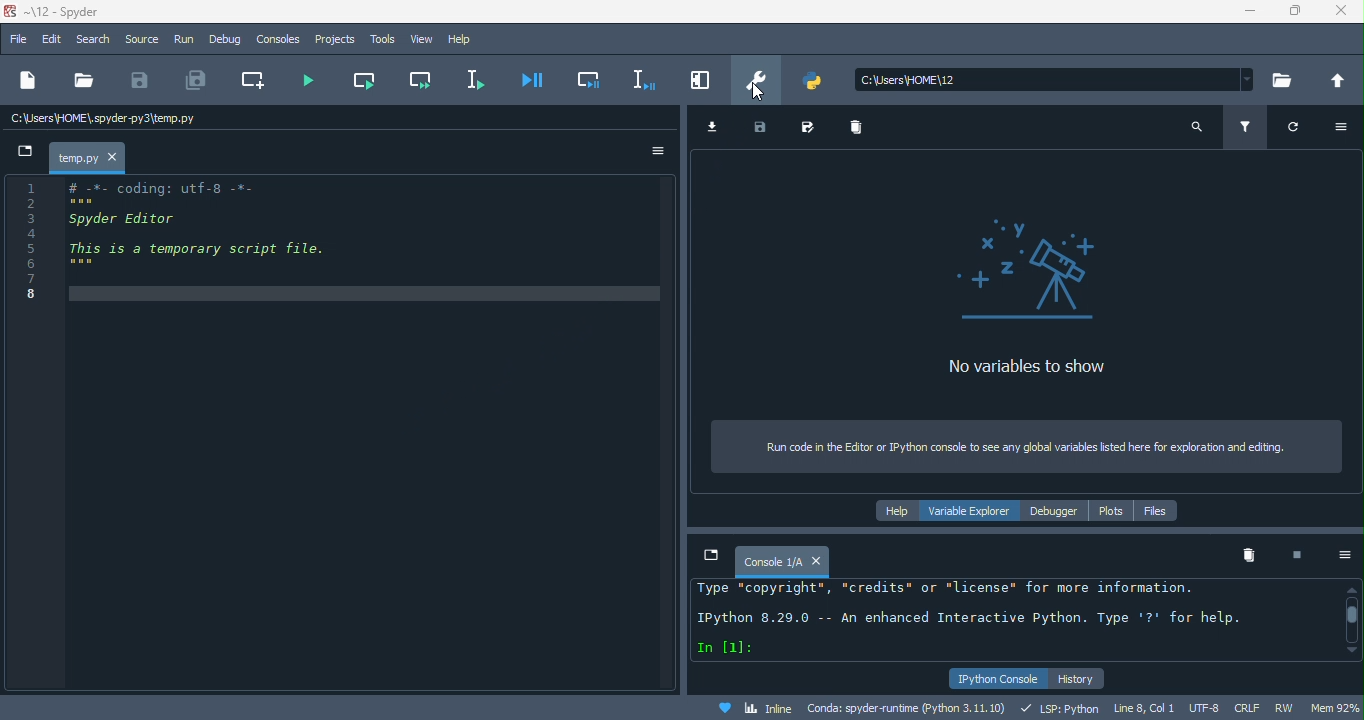 The width and height of the screenshot is (1364, 720). What do you see at coordinates (1030, 445) in the screenshot?
I see `run code in the editor` at bounding box center [1030, 445].